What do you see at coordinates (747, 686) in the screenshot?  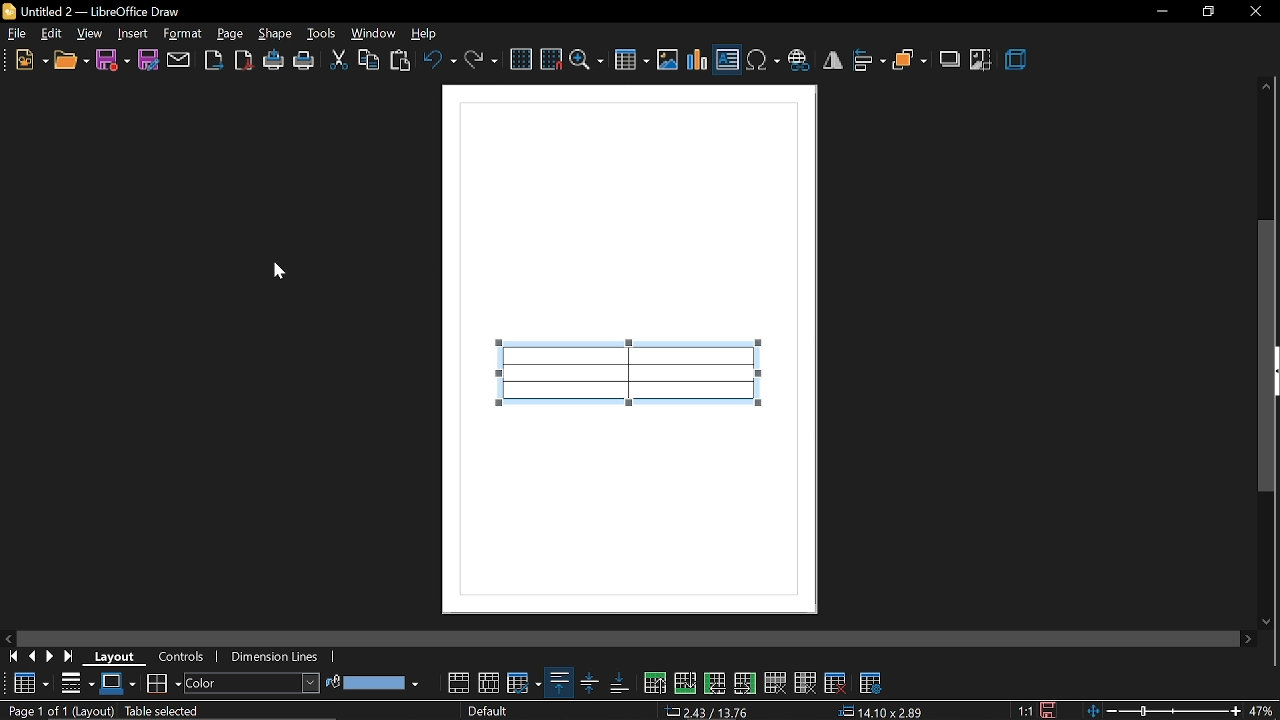 I see `insert column after` at bounding box center [747, 686].